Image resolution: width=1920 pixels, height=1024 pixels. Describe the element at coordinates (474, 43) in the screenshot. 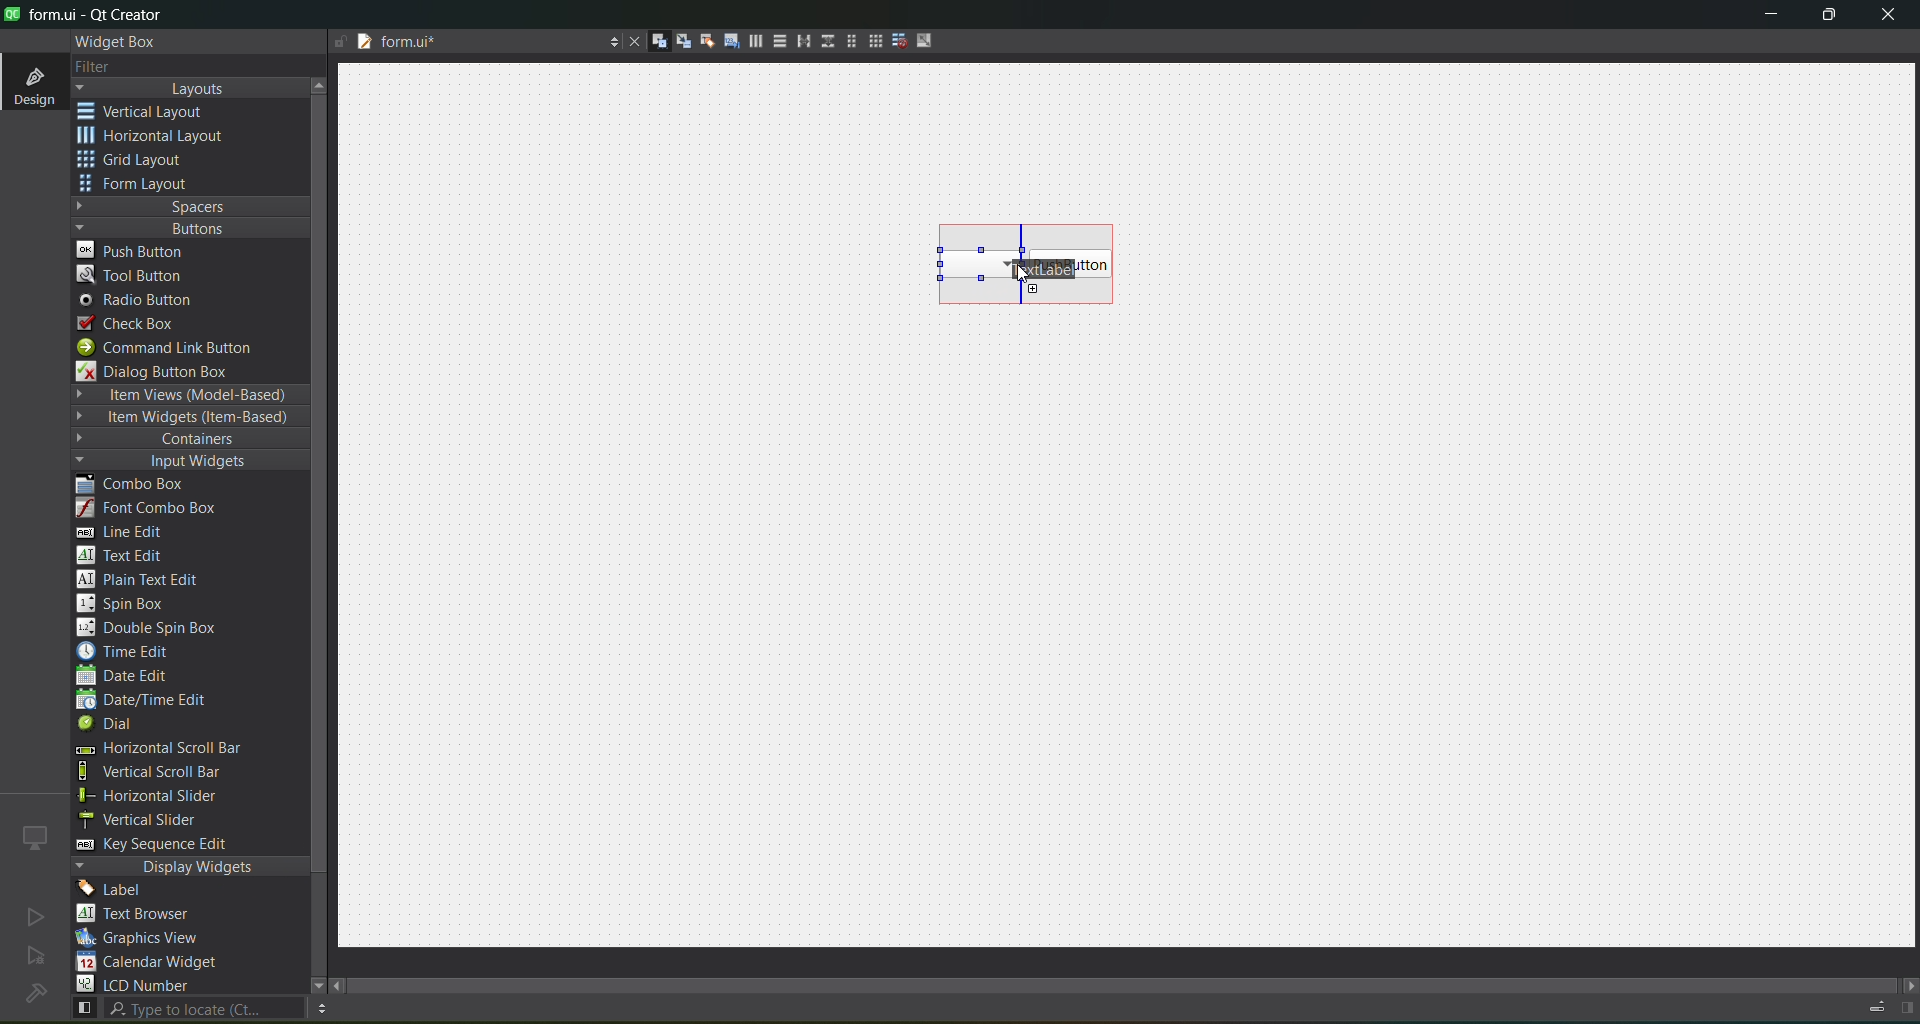

I see `tab name` at that location.